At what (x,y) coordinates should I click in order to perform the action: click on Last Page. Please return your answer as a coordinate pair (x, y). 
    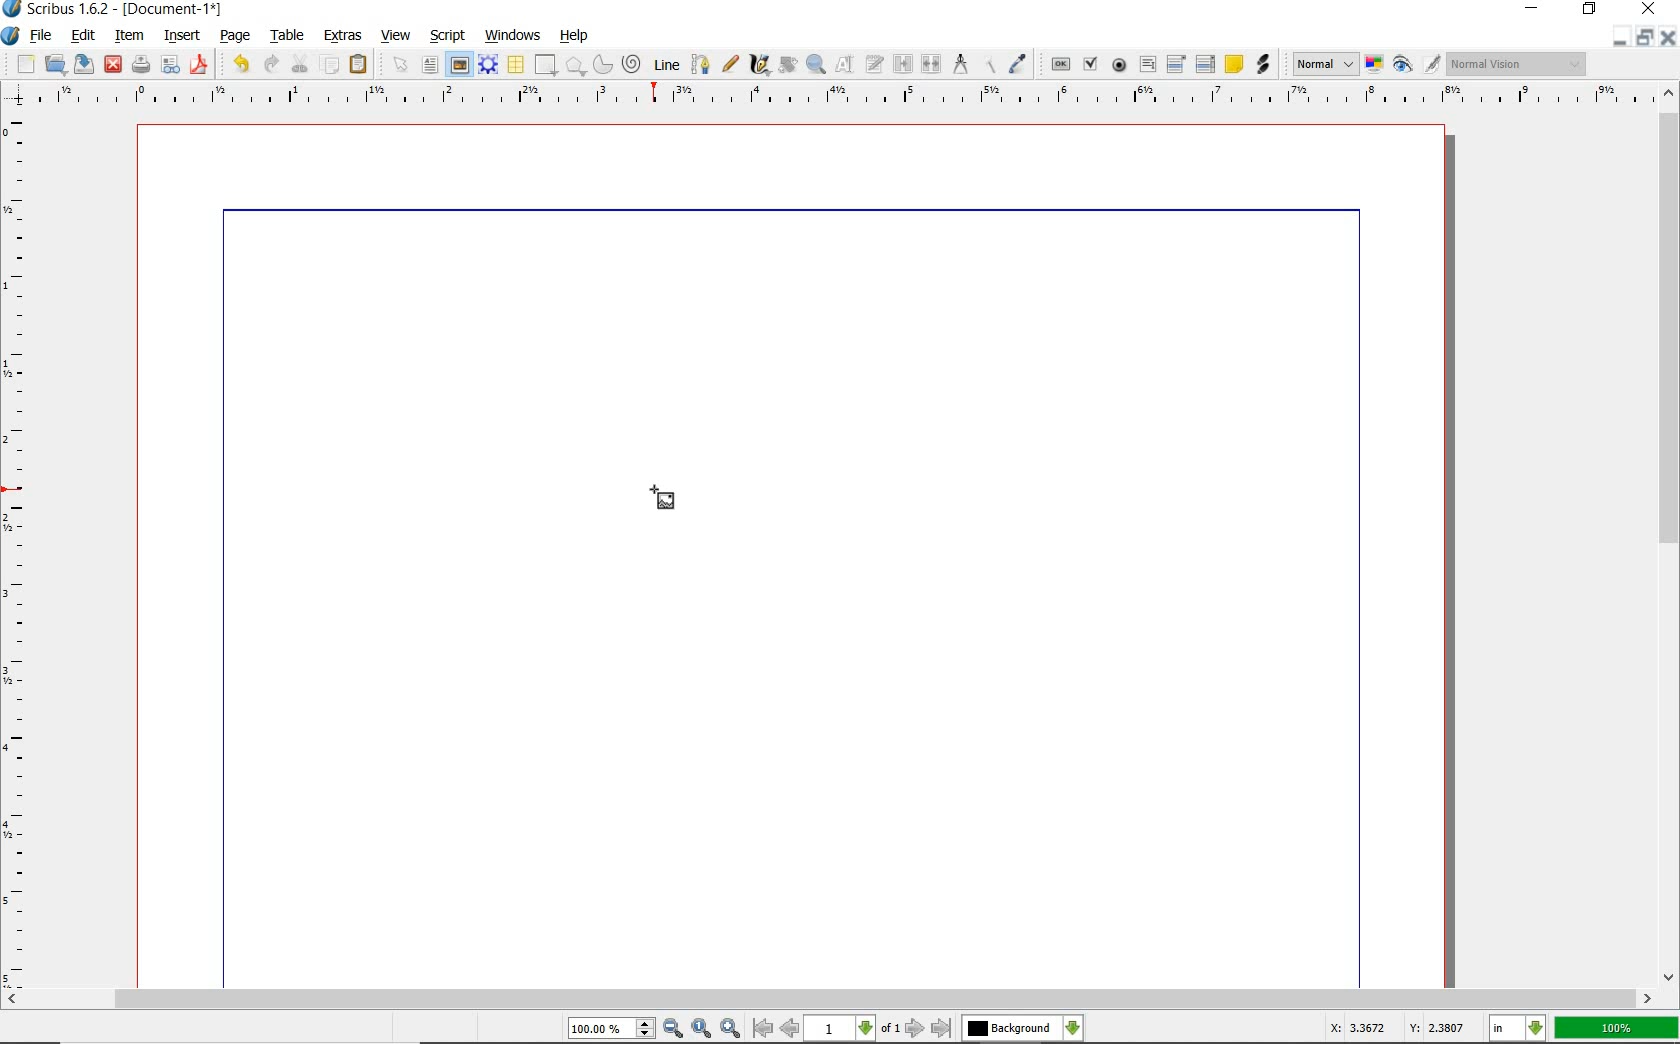
    Looking at the image, I should click on (942, 1029).